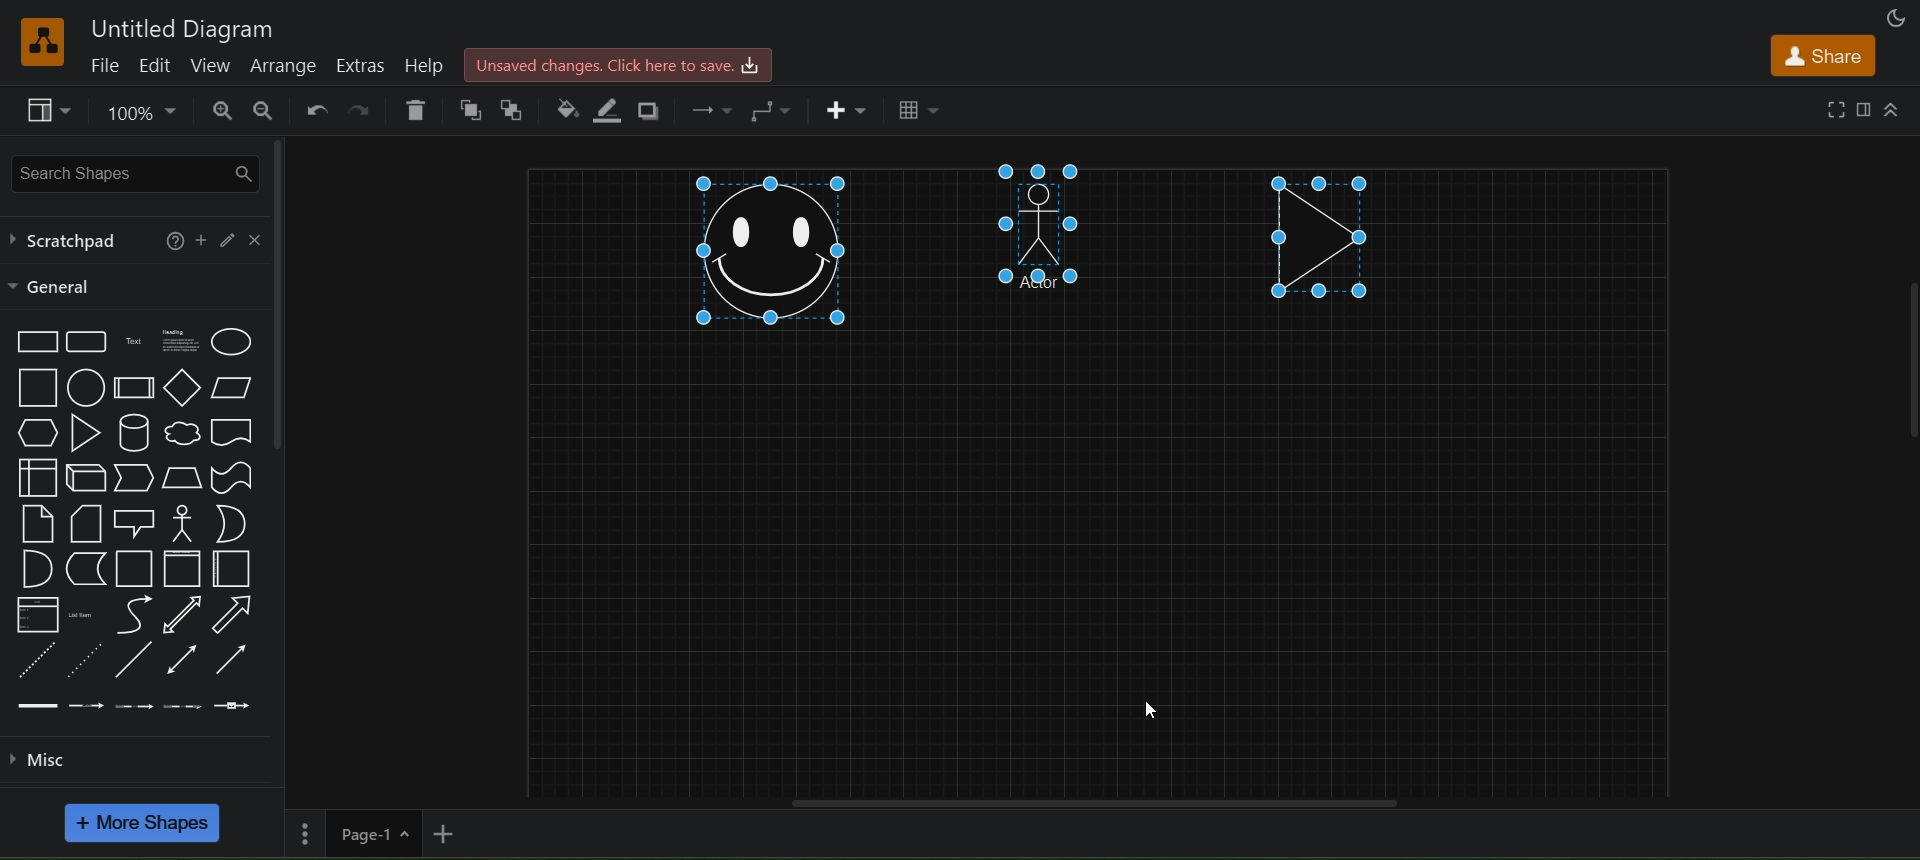  Describe the element at coordinates (450, 834) in the screenshot. I see `add new page` at that location.